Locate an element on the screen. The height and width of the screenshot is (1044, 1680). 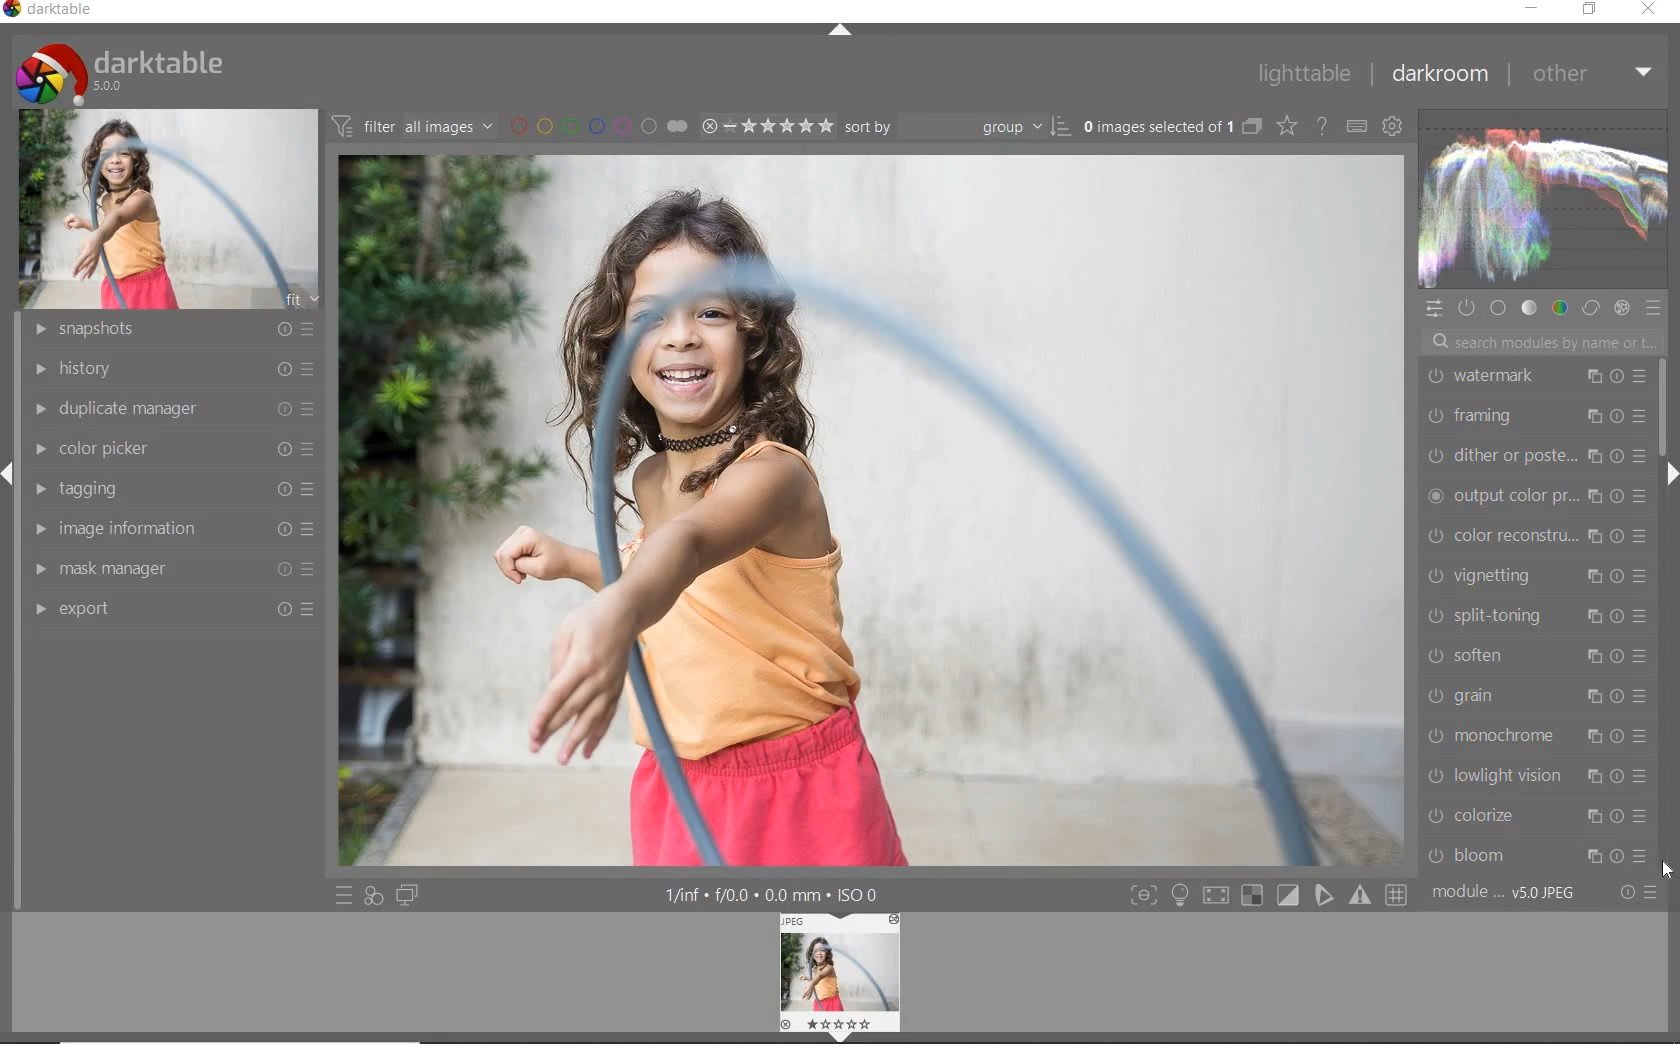
expand / collapse is located at coordinates (838, 34).